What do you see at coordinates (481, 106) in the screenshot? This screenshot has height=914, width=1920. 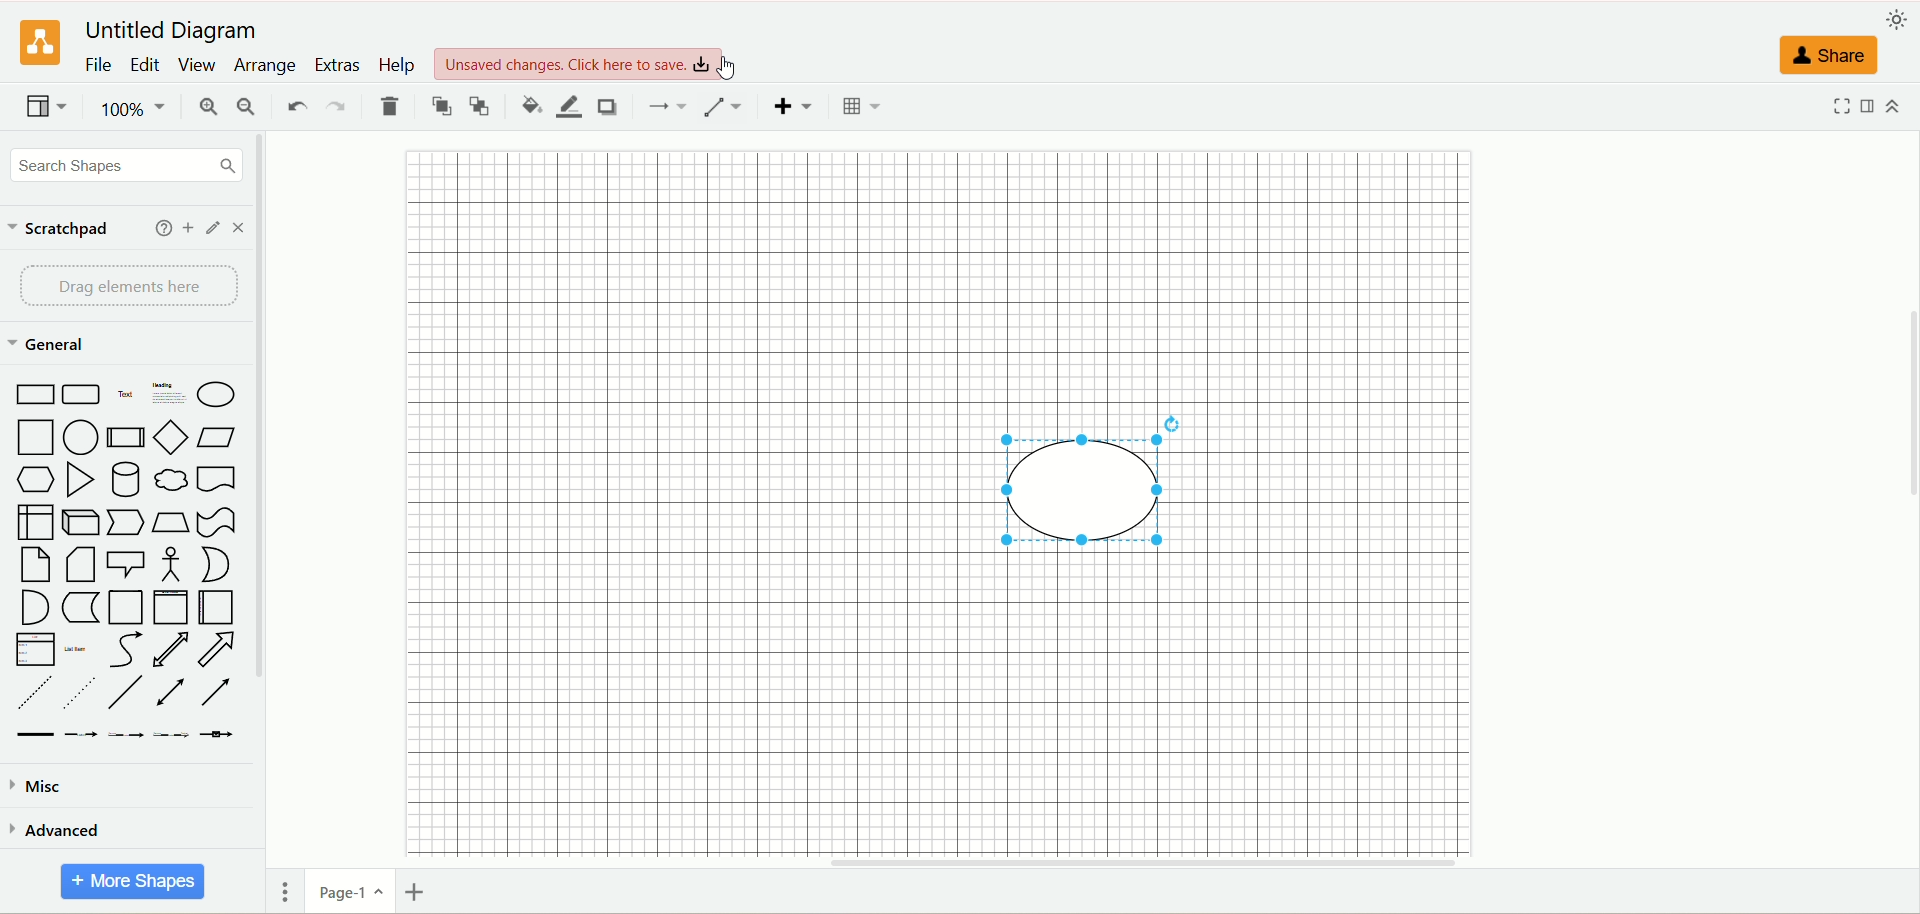 I see `to back` at bounding box center [481, 106].